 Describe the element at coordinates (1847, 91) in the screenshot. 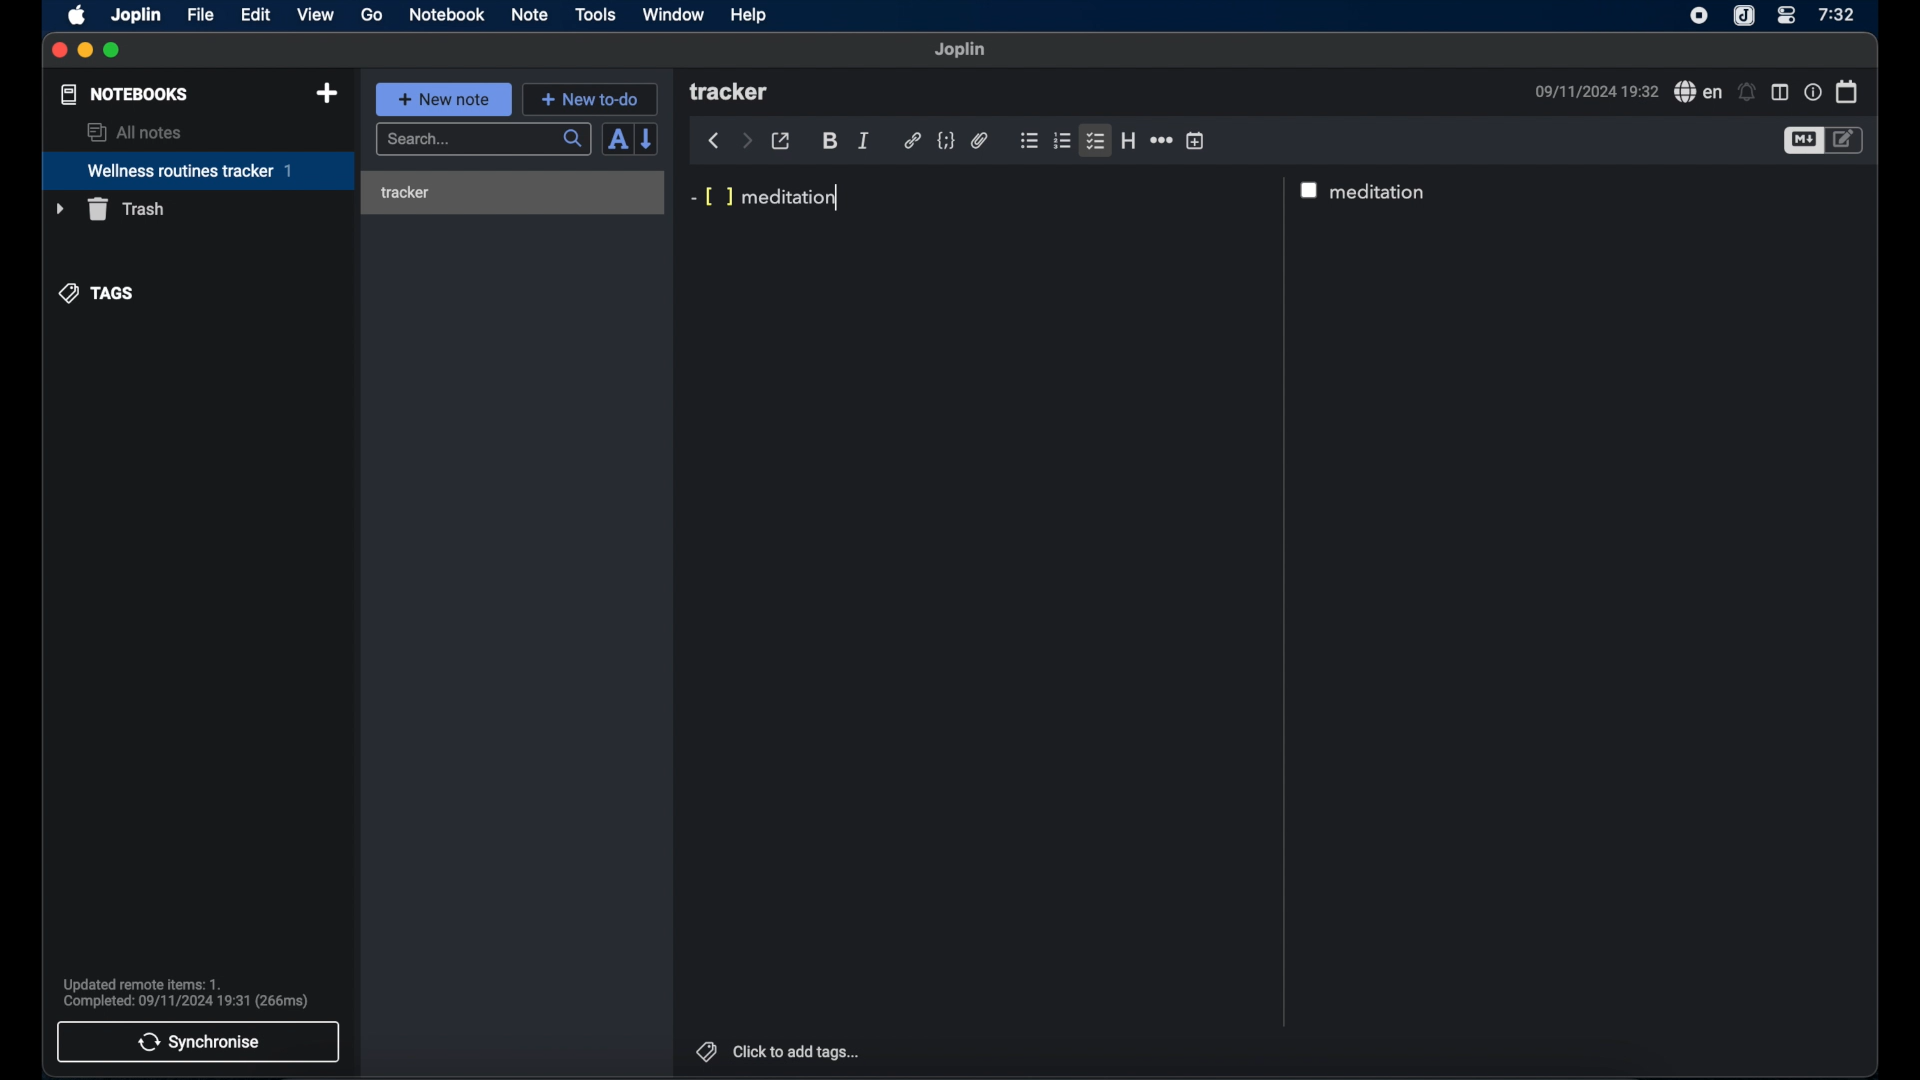

I see `calendar` at that location.